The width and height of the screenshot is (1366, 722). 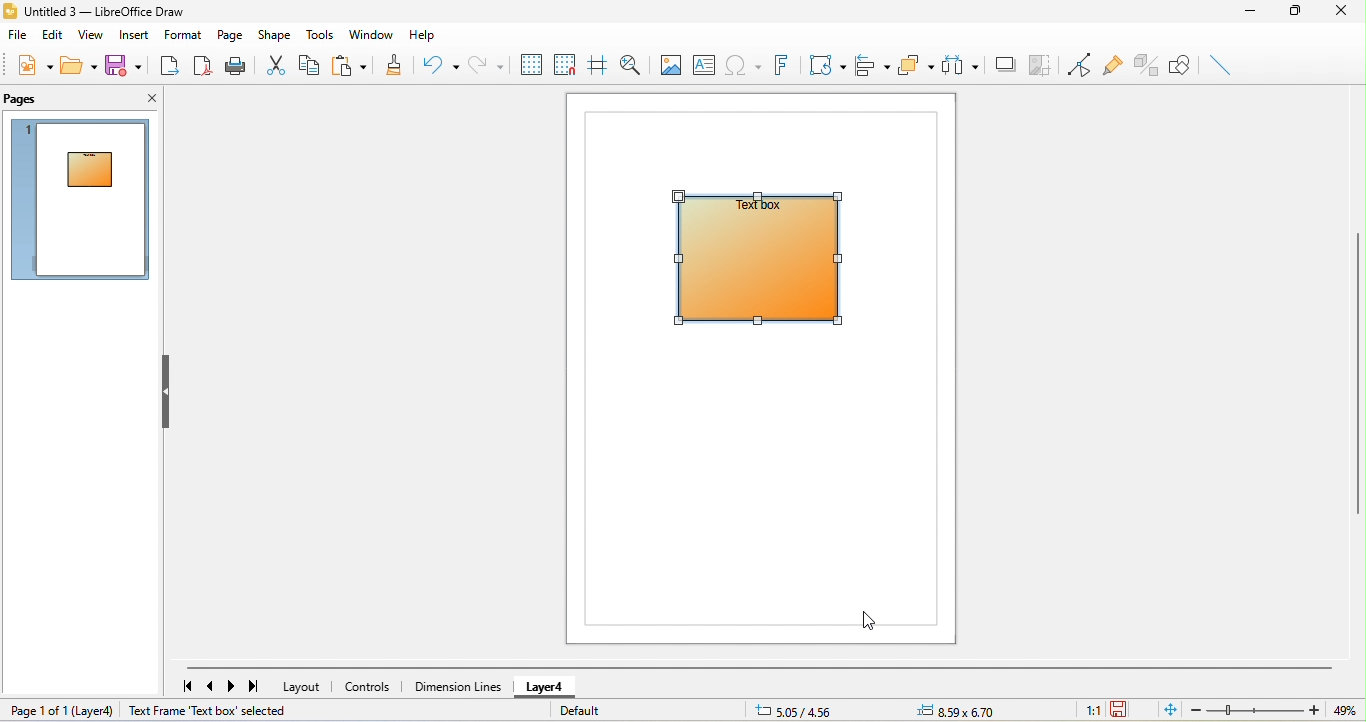 What do you see at coordinates (34, 711) in the screenshot?
I see `page 1 of 1` at bounding box center [34, 711].